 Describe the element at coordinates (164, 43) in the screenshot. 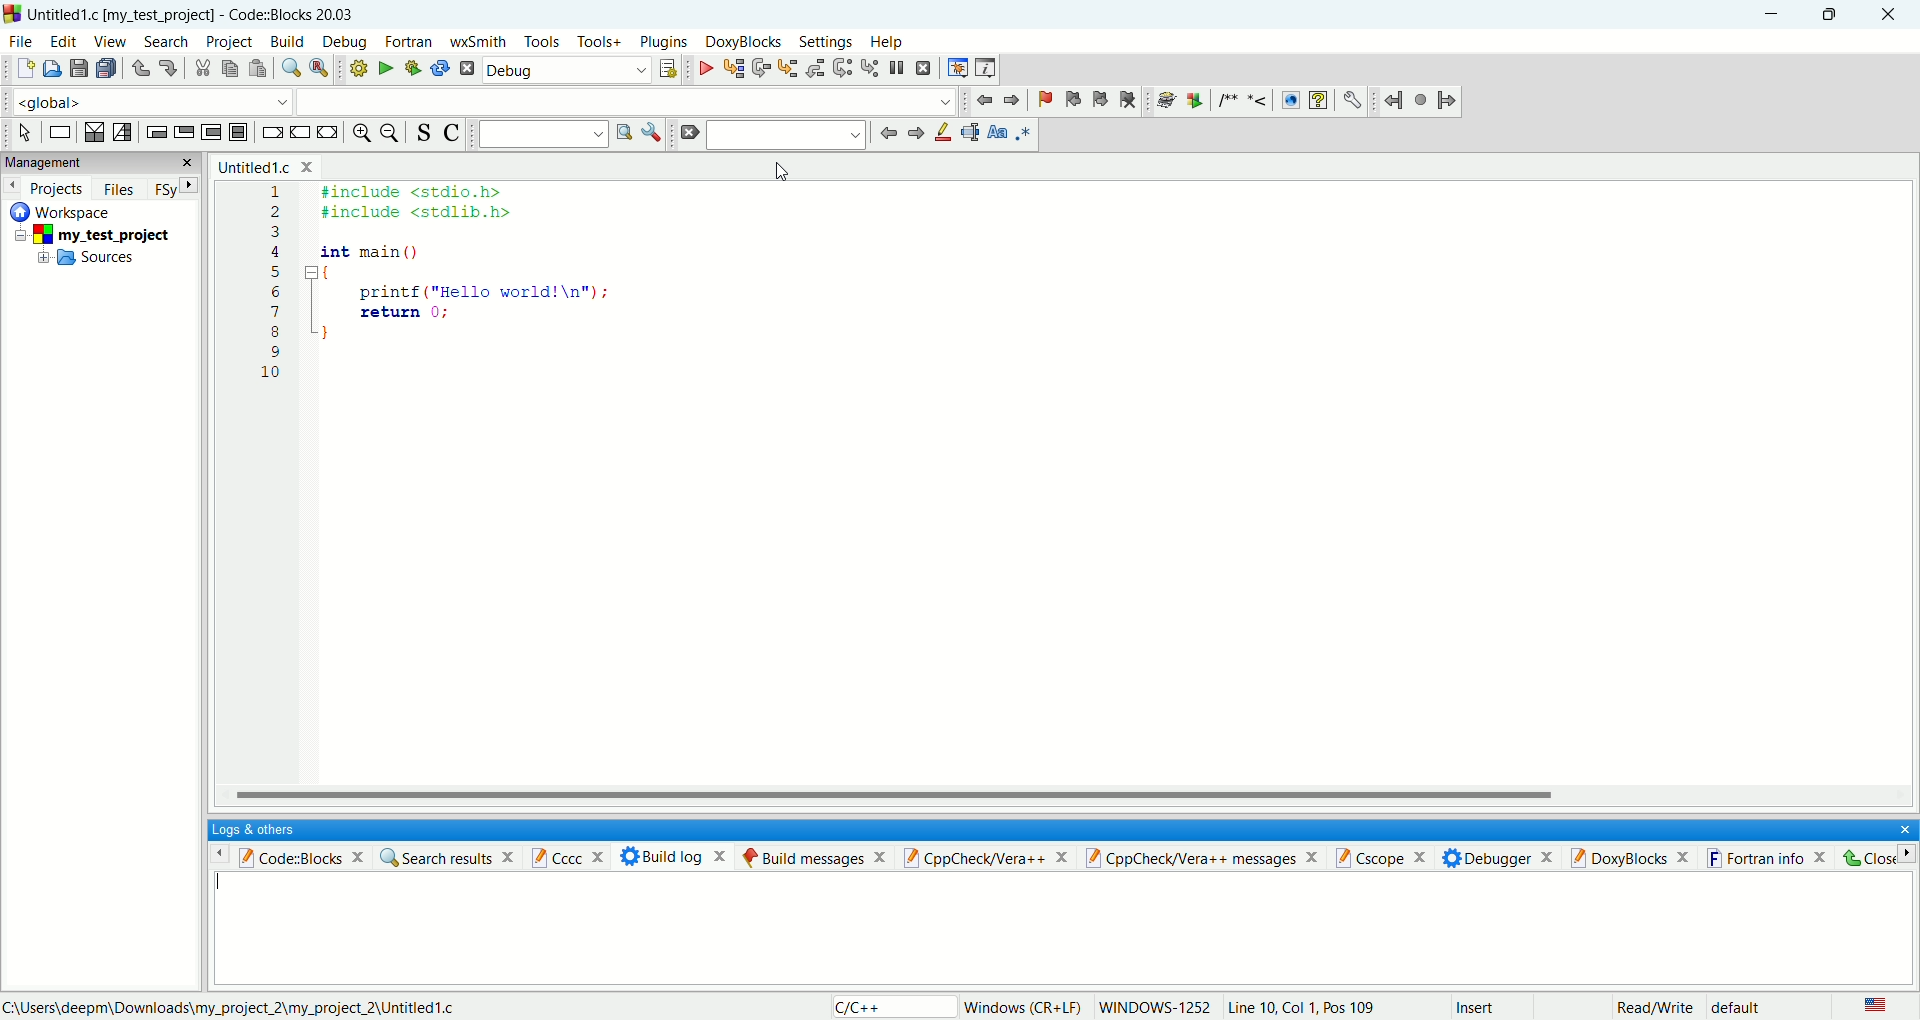

I see `search` at that location.